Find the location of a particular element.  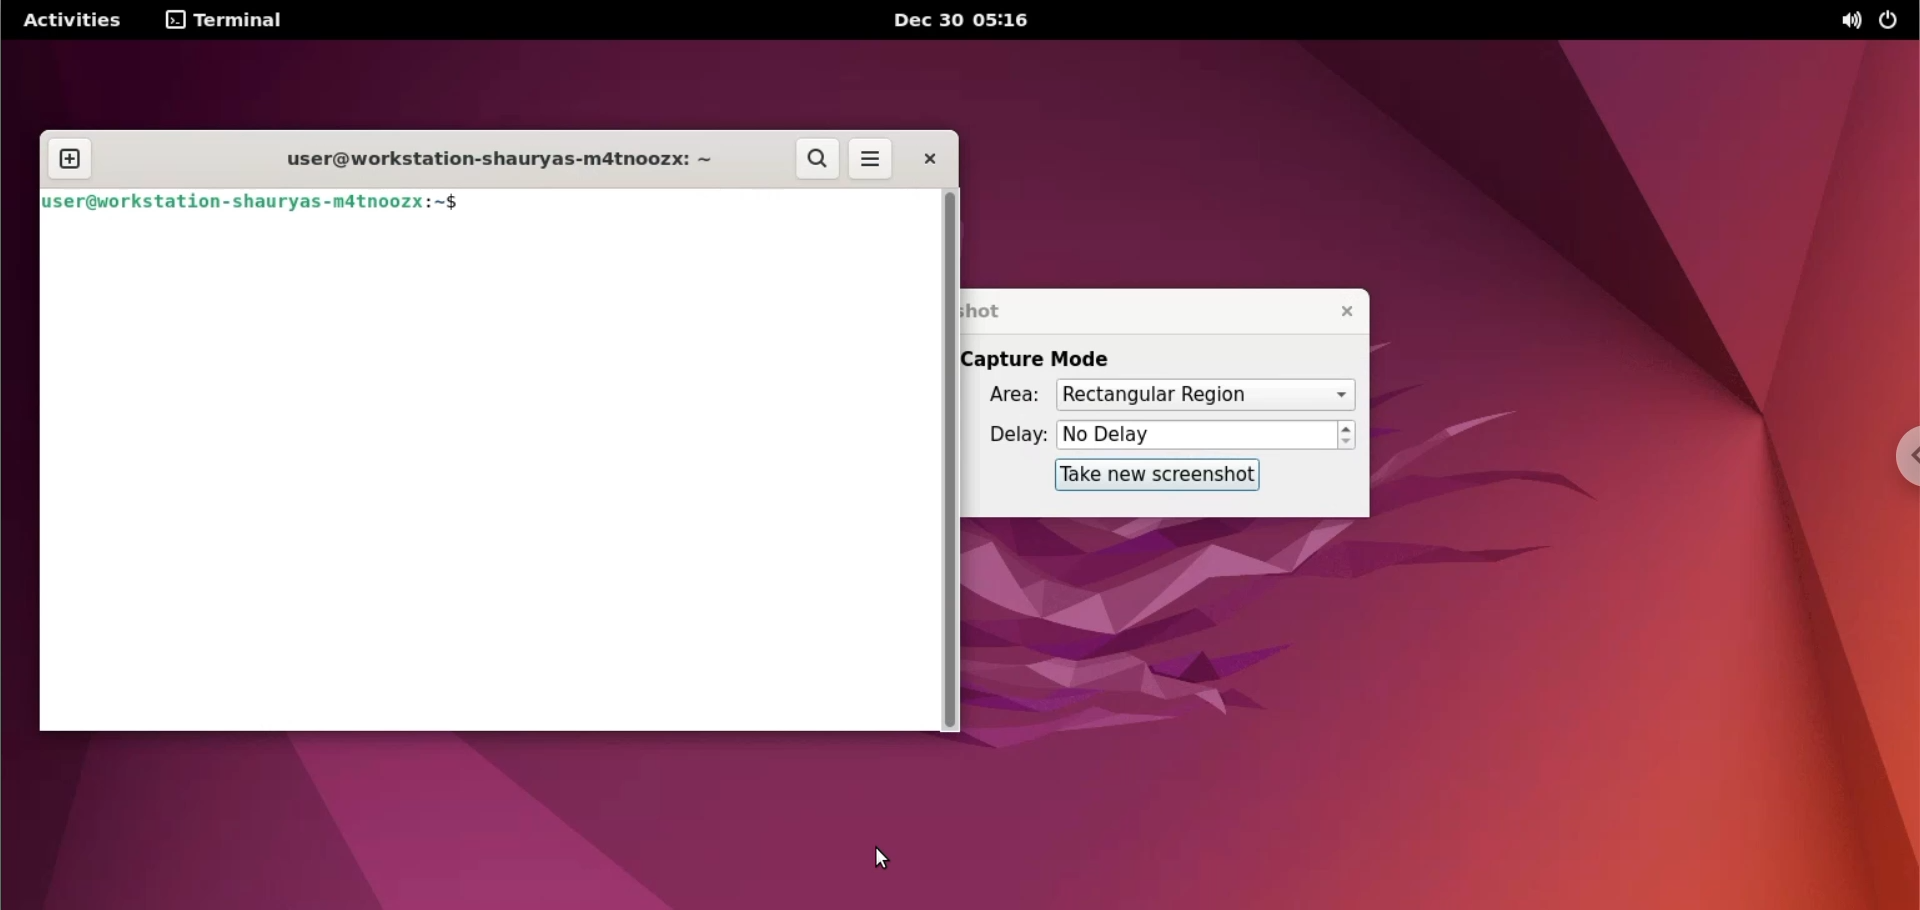

user@workstation-shaurya-m4tnoozx: ~ is located at coordinates (494, 162).